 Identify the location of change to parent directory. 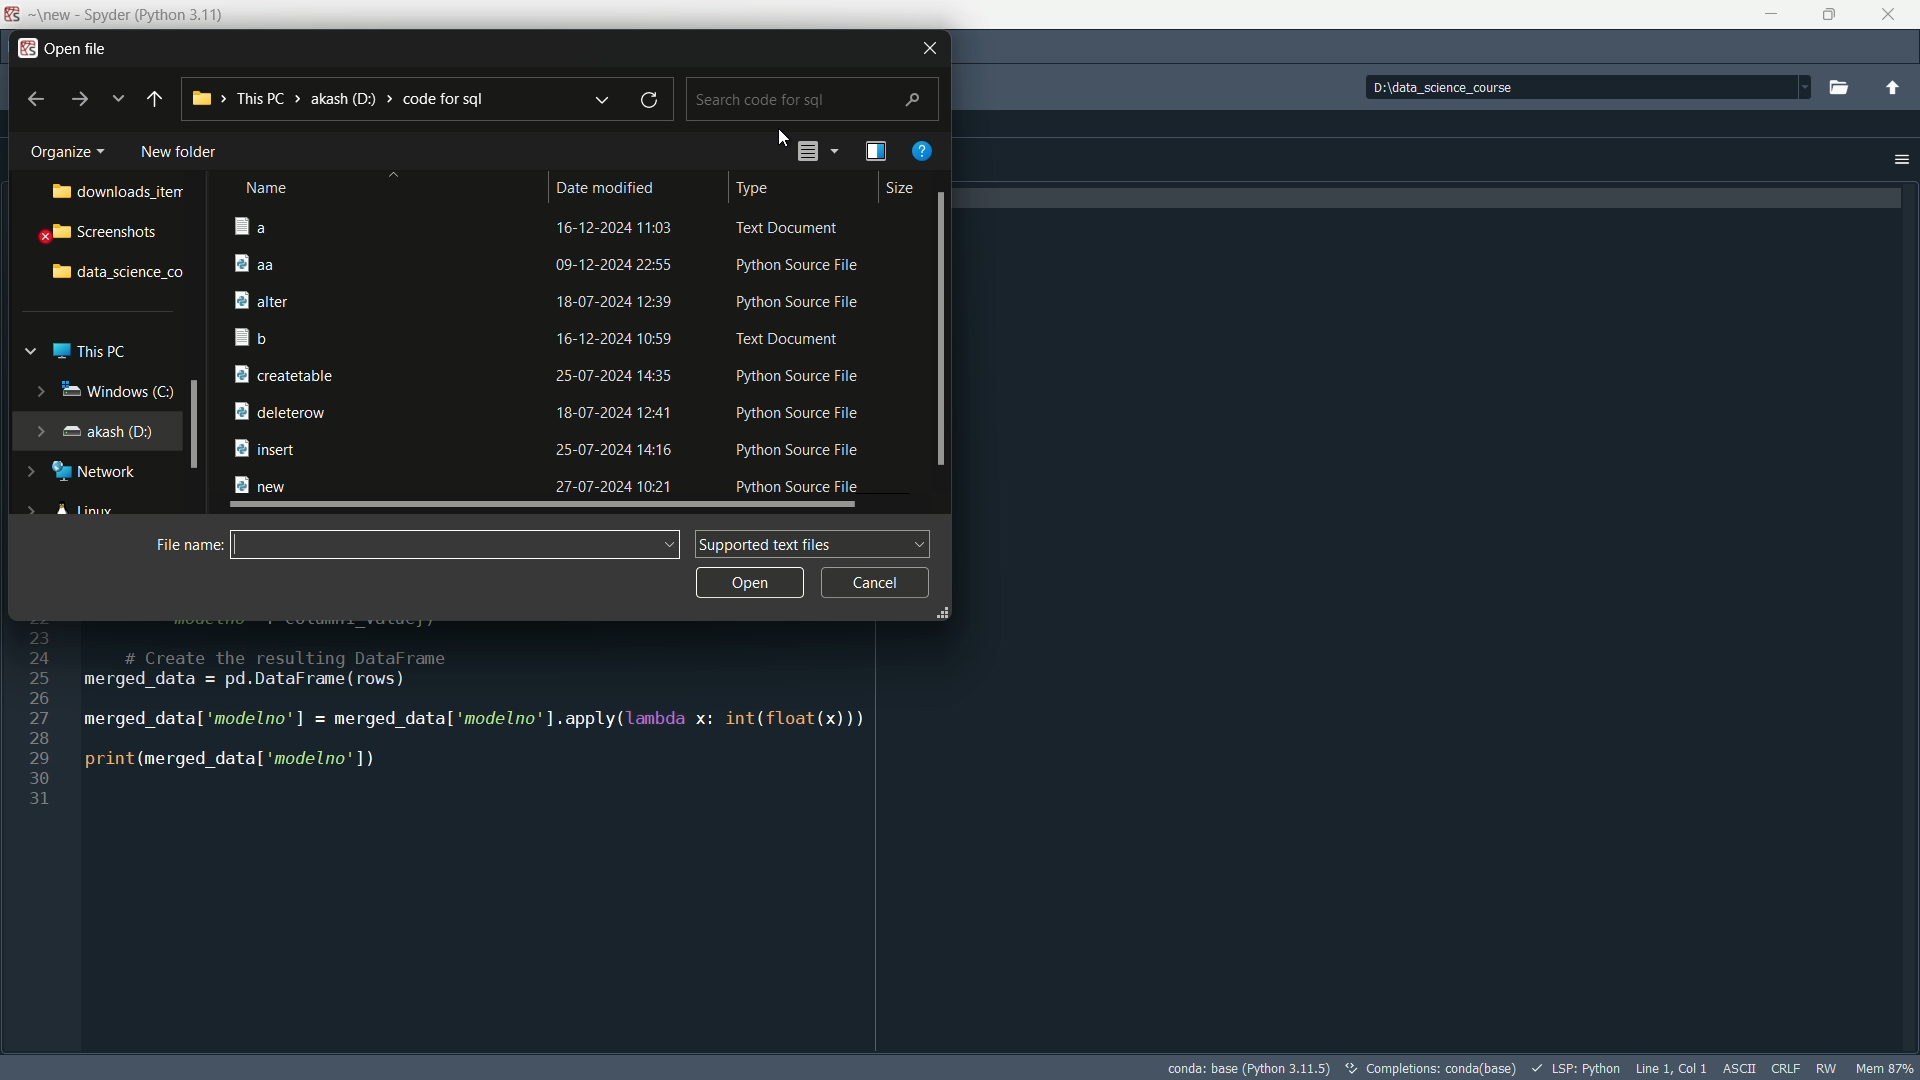
(1896, 90).